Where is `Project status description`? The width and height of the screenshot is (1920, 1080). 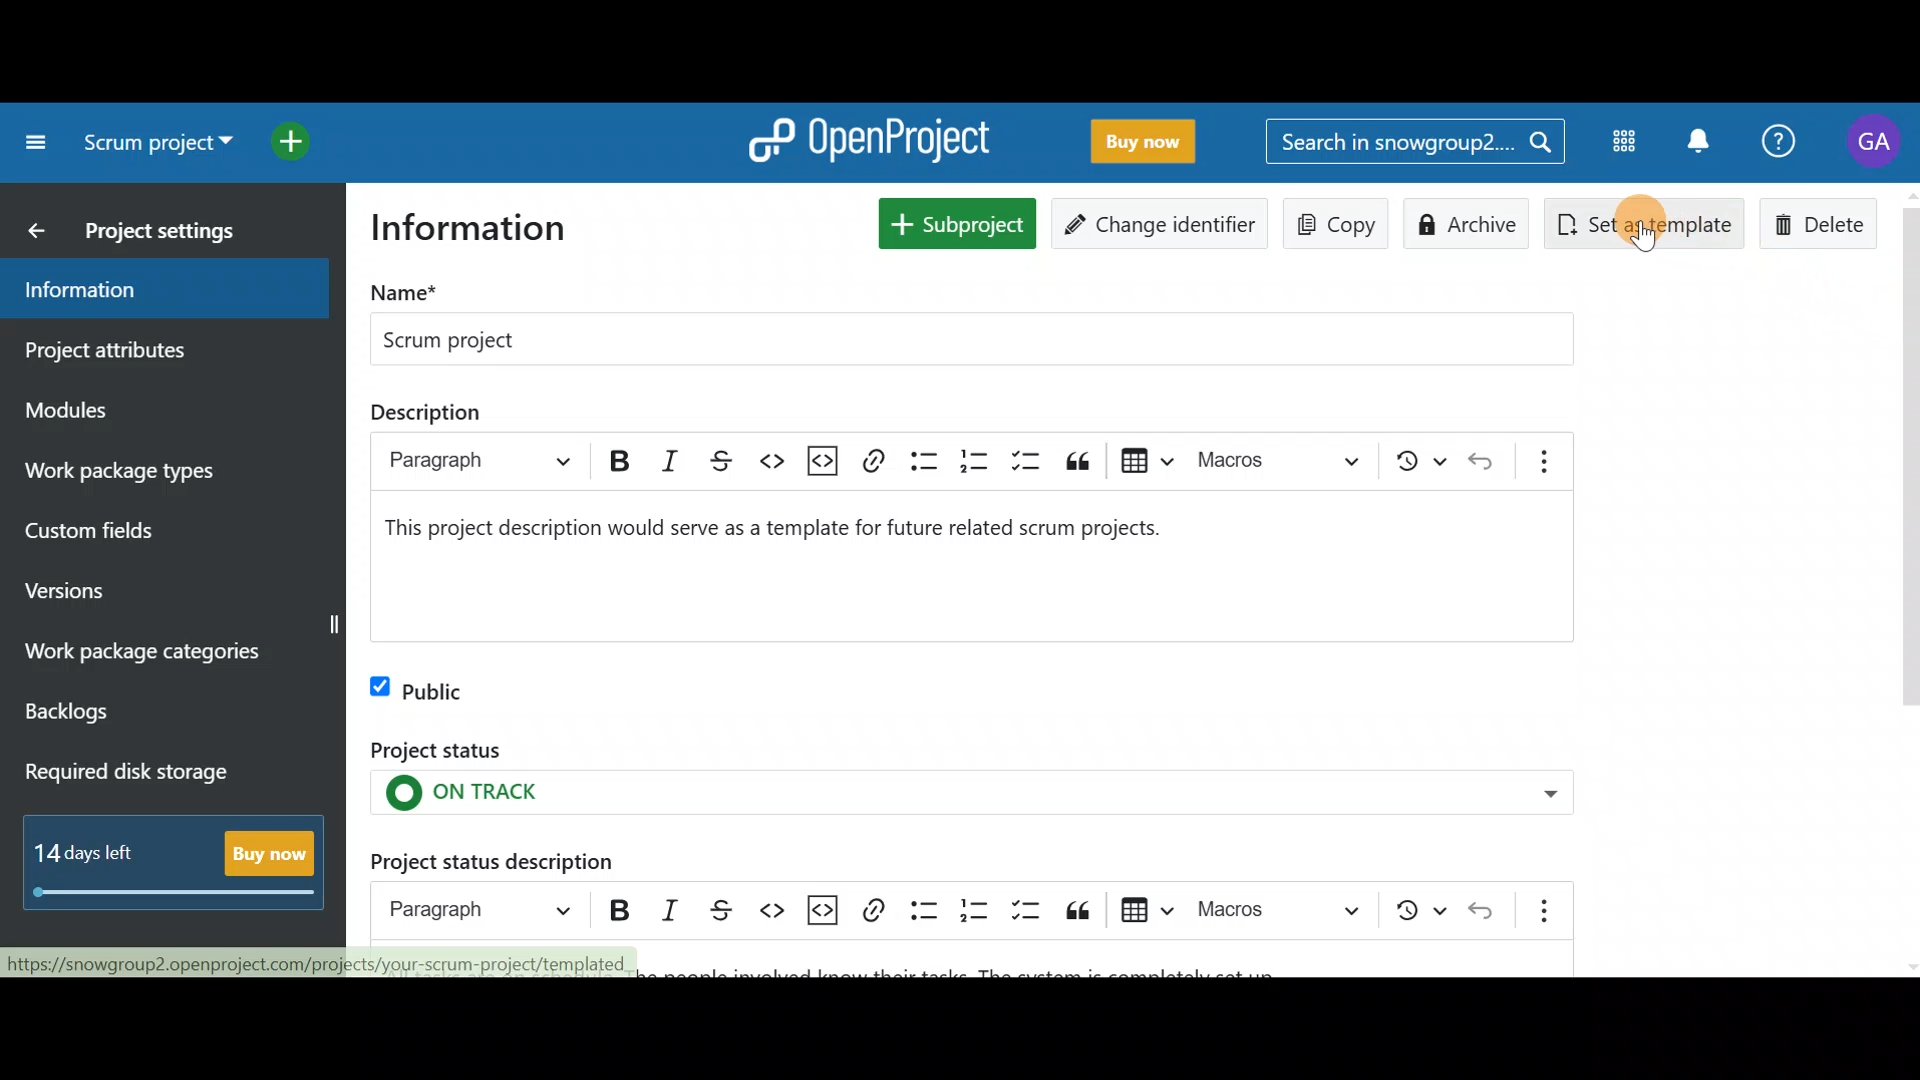 Project status description is located at coordinates (979, 963).